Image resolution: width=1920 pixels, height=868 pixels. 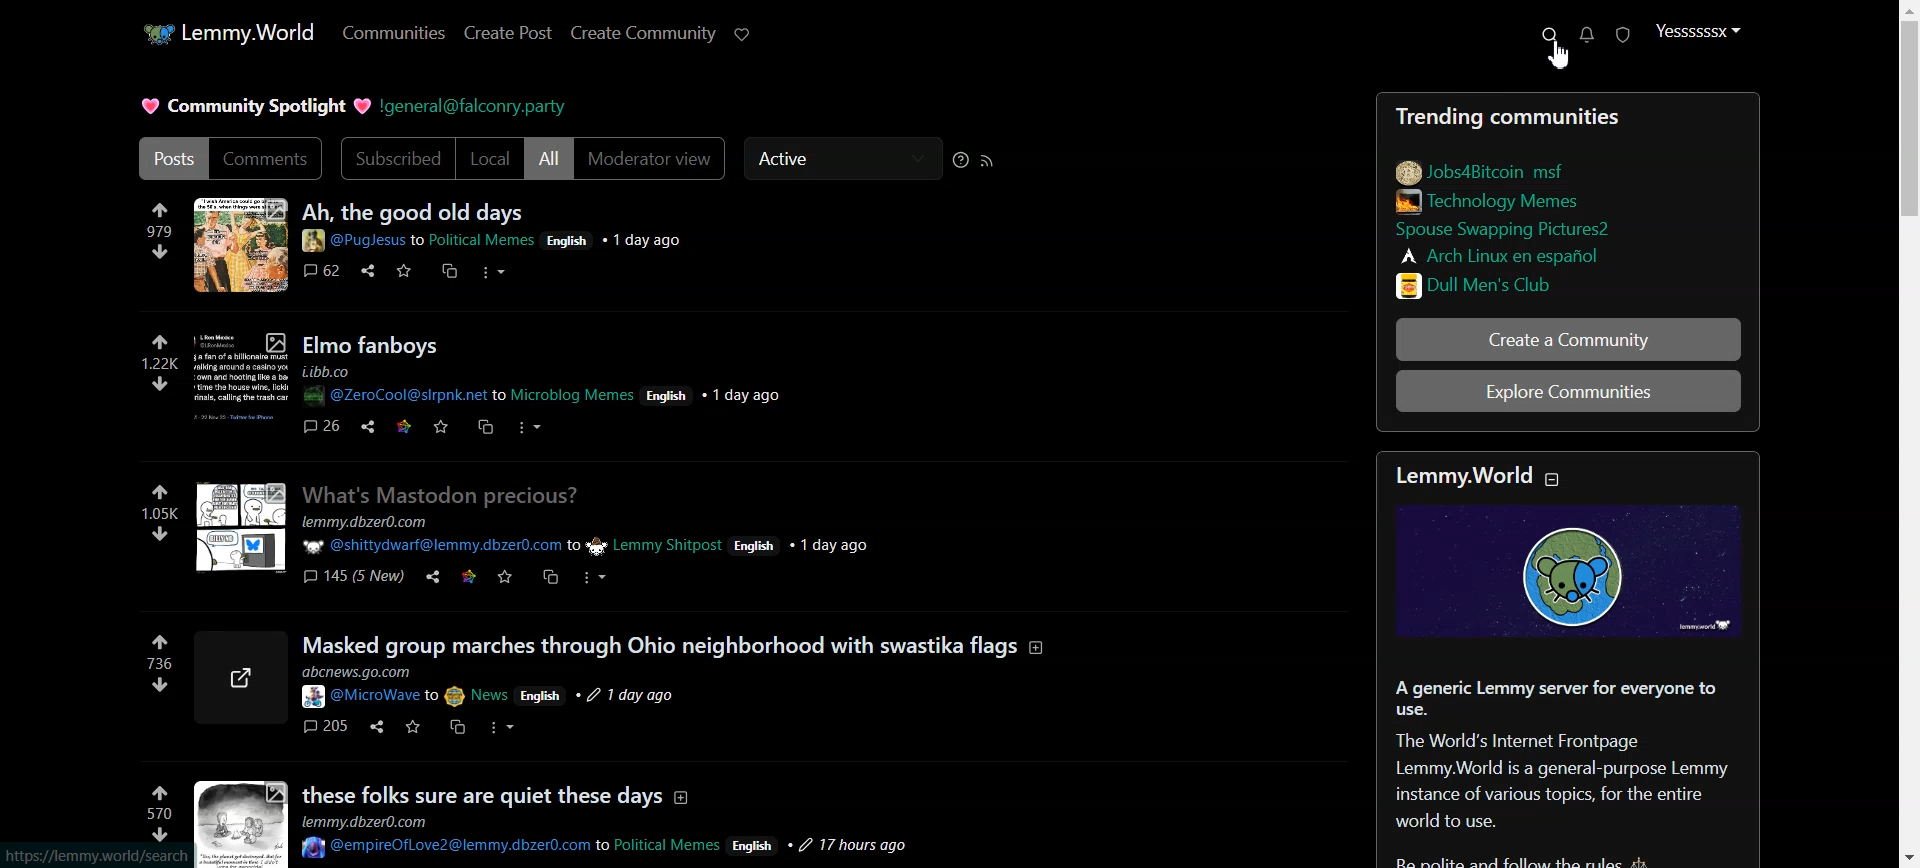 What do you see at coordinates (1569, 113) in the screenshot?
I see `Posts` at bounding box center [1569, 113].